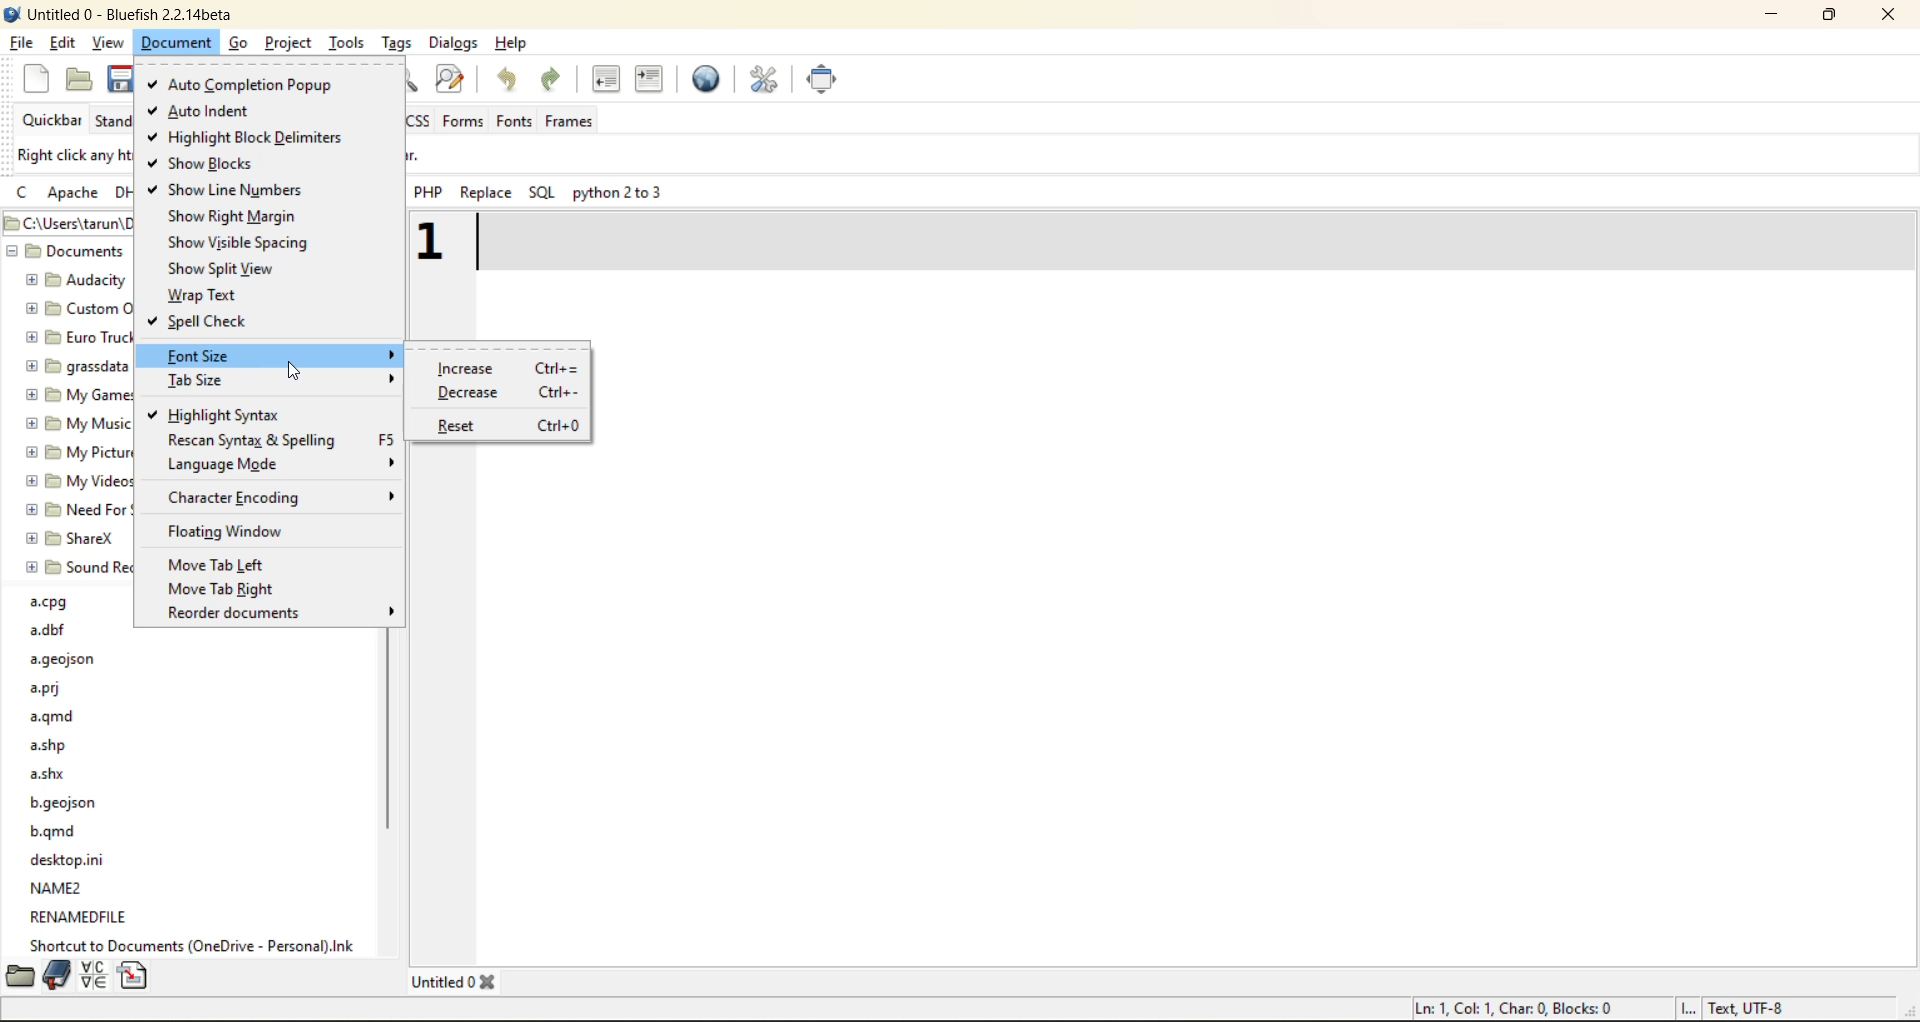 This screenshot has width=1920, height=1022. Describe the element at coordinates (97, 975) in the screenshot. I see `charmap` at that location.